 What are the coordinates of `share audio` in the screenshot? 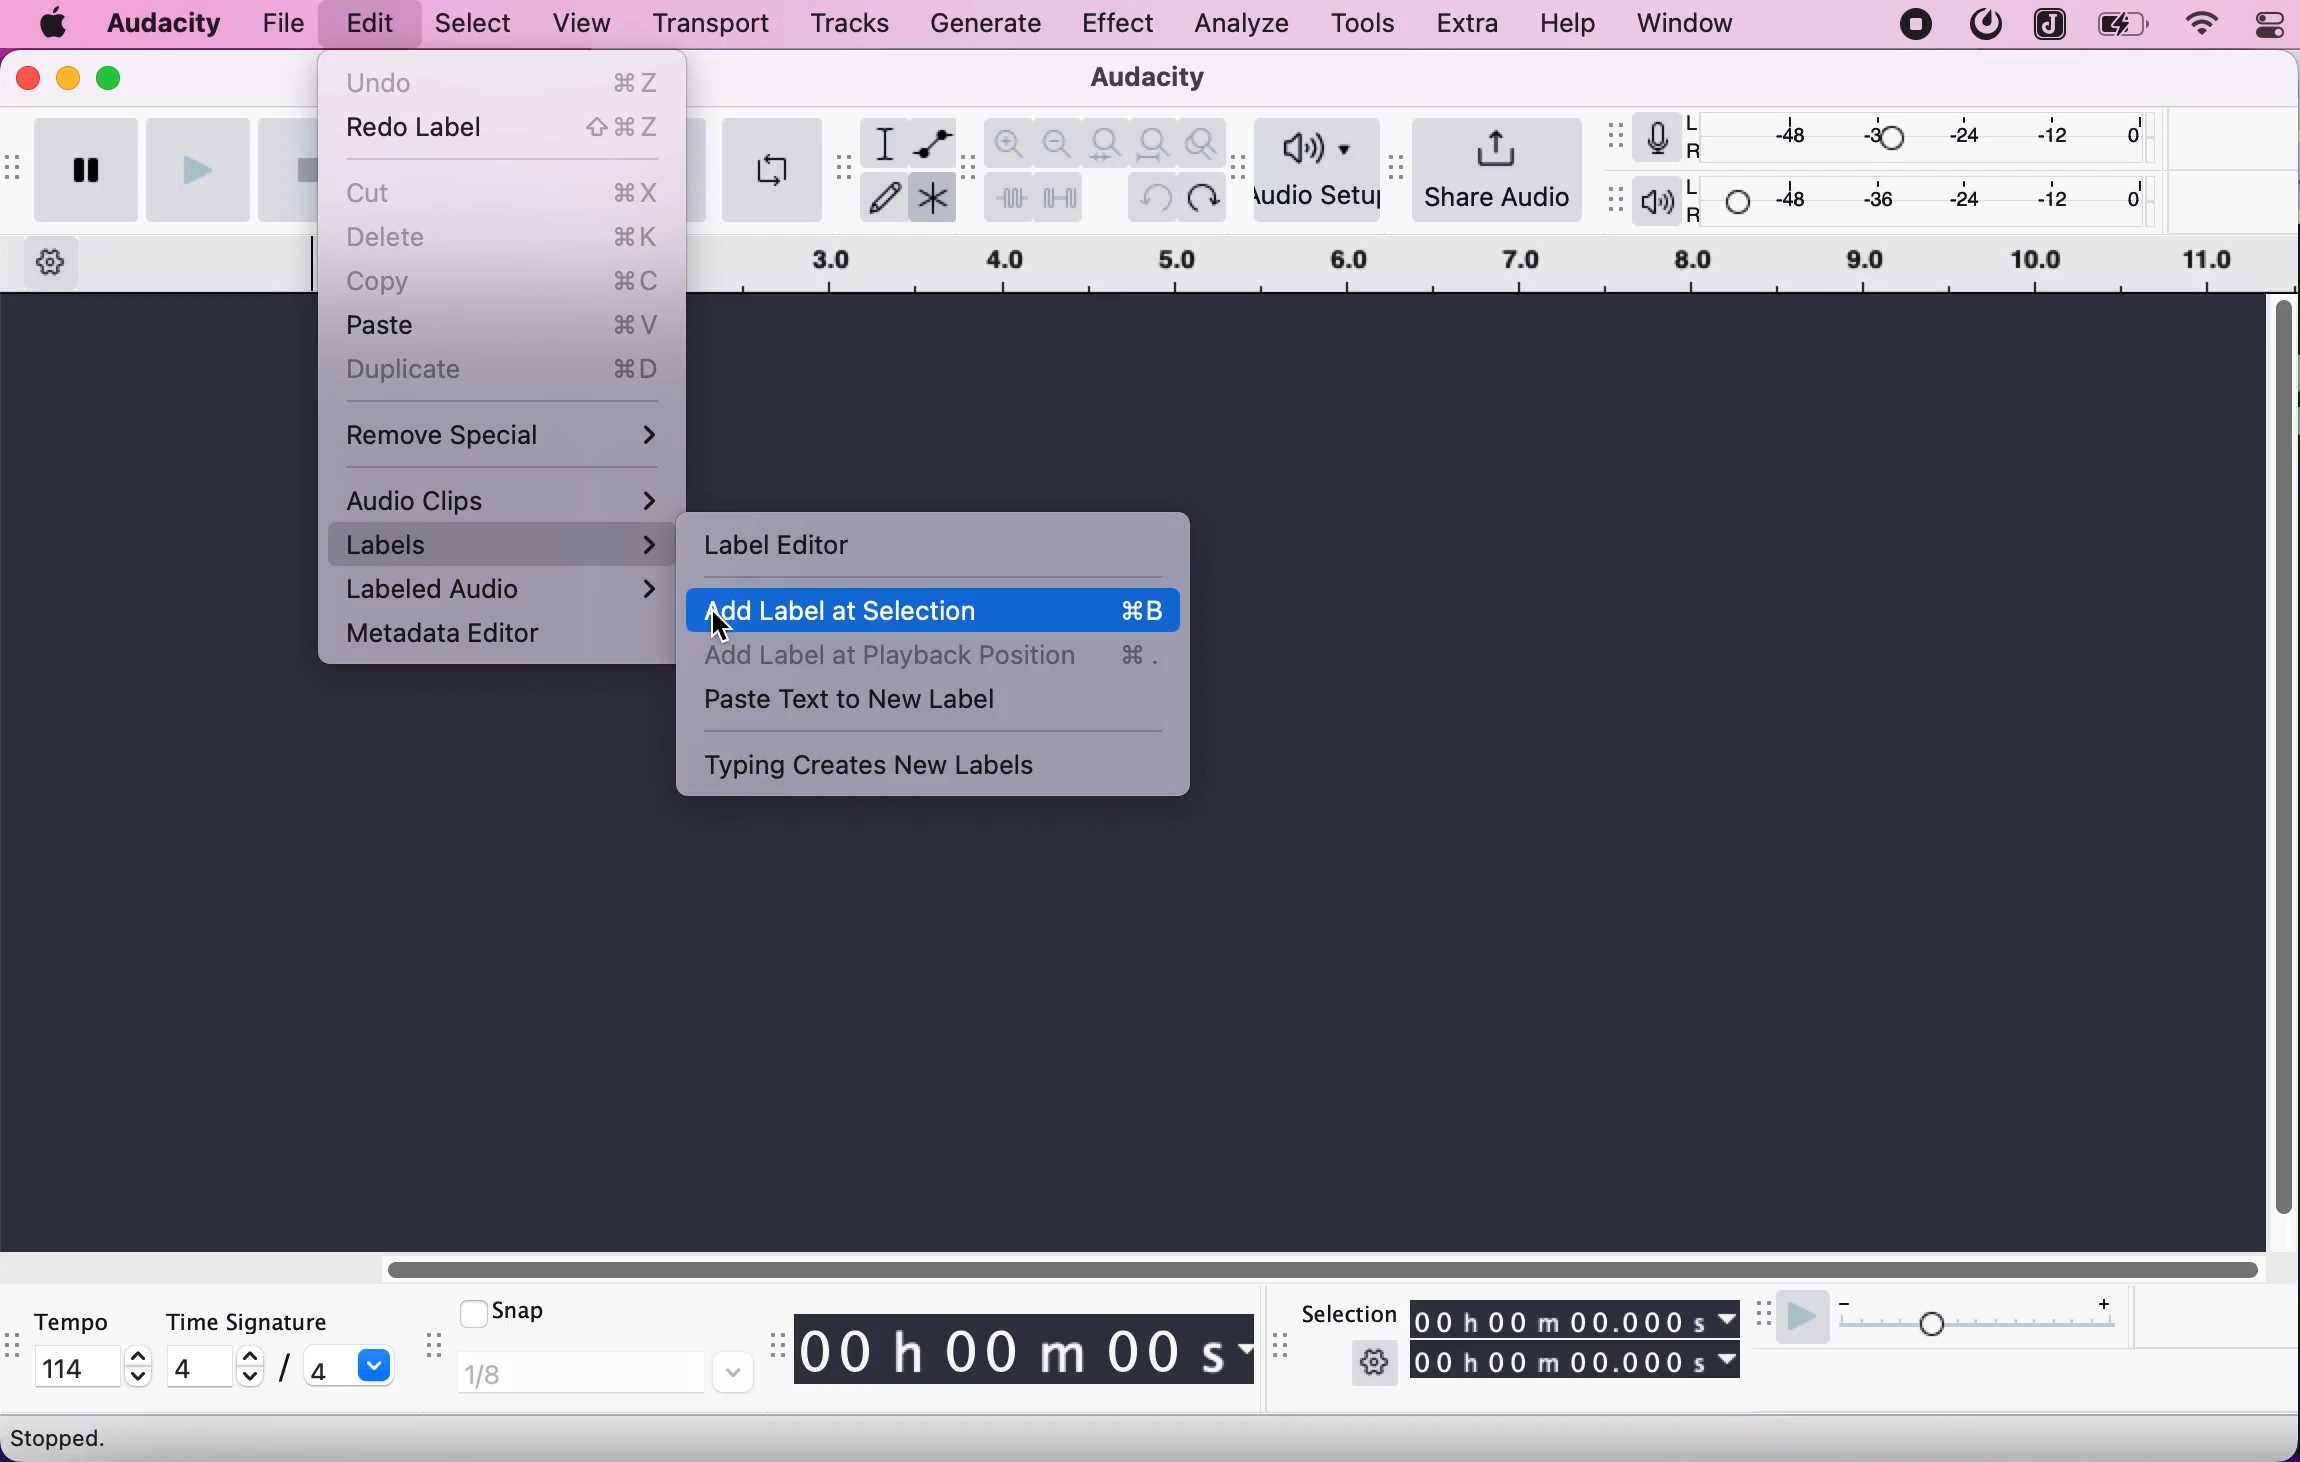 It's located at (1504, 168).